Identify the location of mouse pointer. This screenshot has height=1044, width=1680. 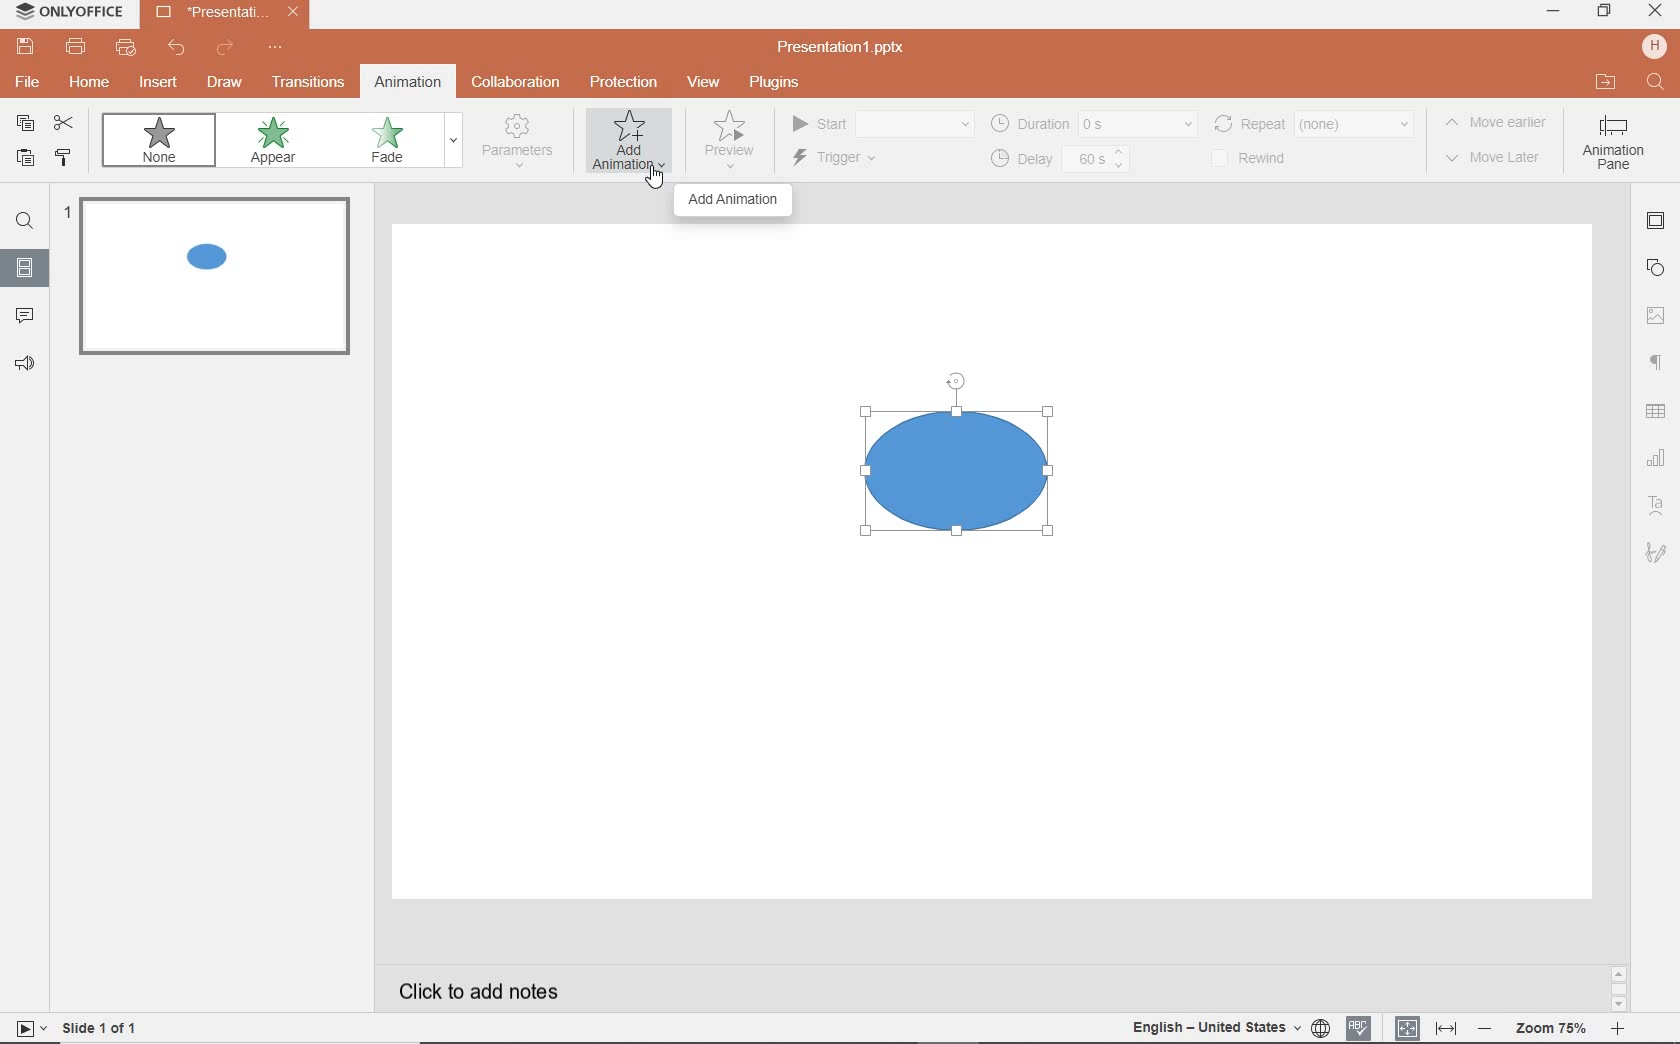
(648, 181).